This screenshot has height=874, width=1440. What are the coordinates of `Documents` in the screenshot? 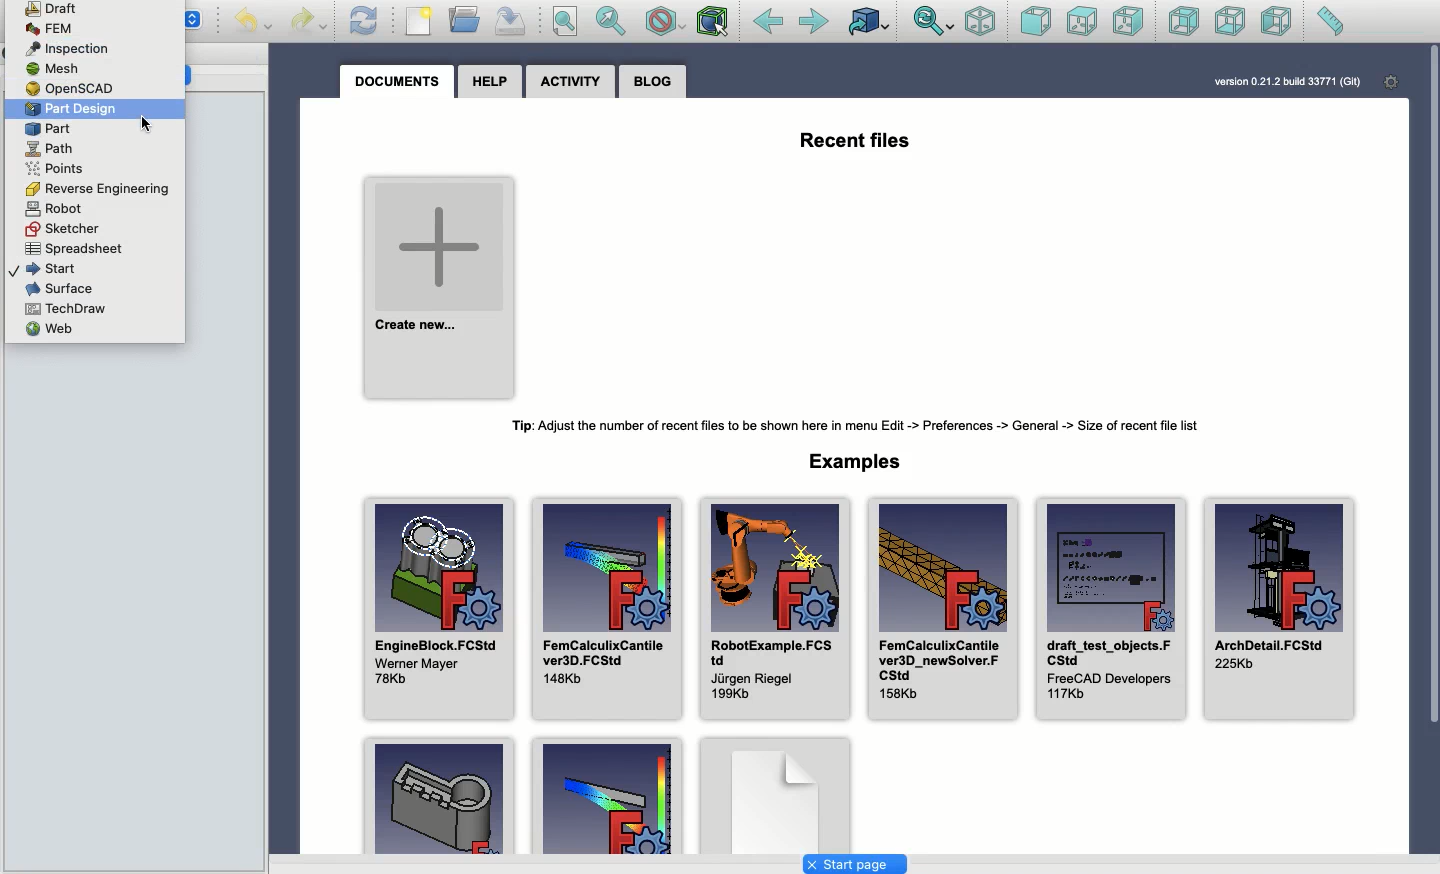 It's located at (398, 82).